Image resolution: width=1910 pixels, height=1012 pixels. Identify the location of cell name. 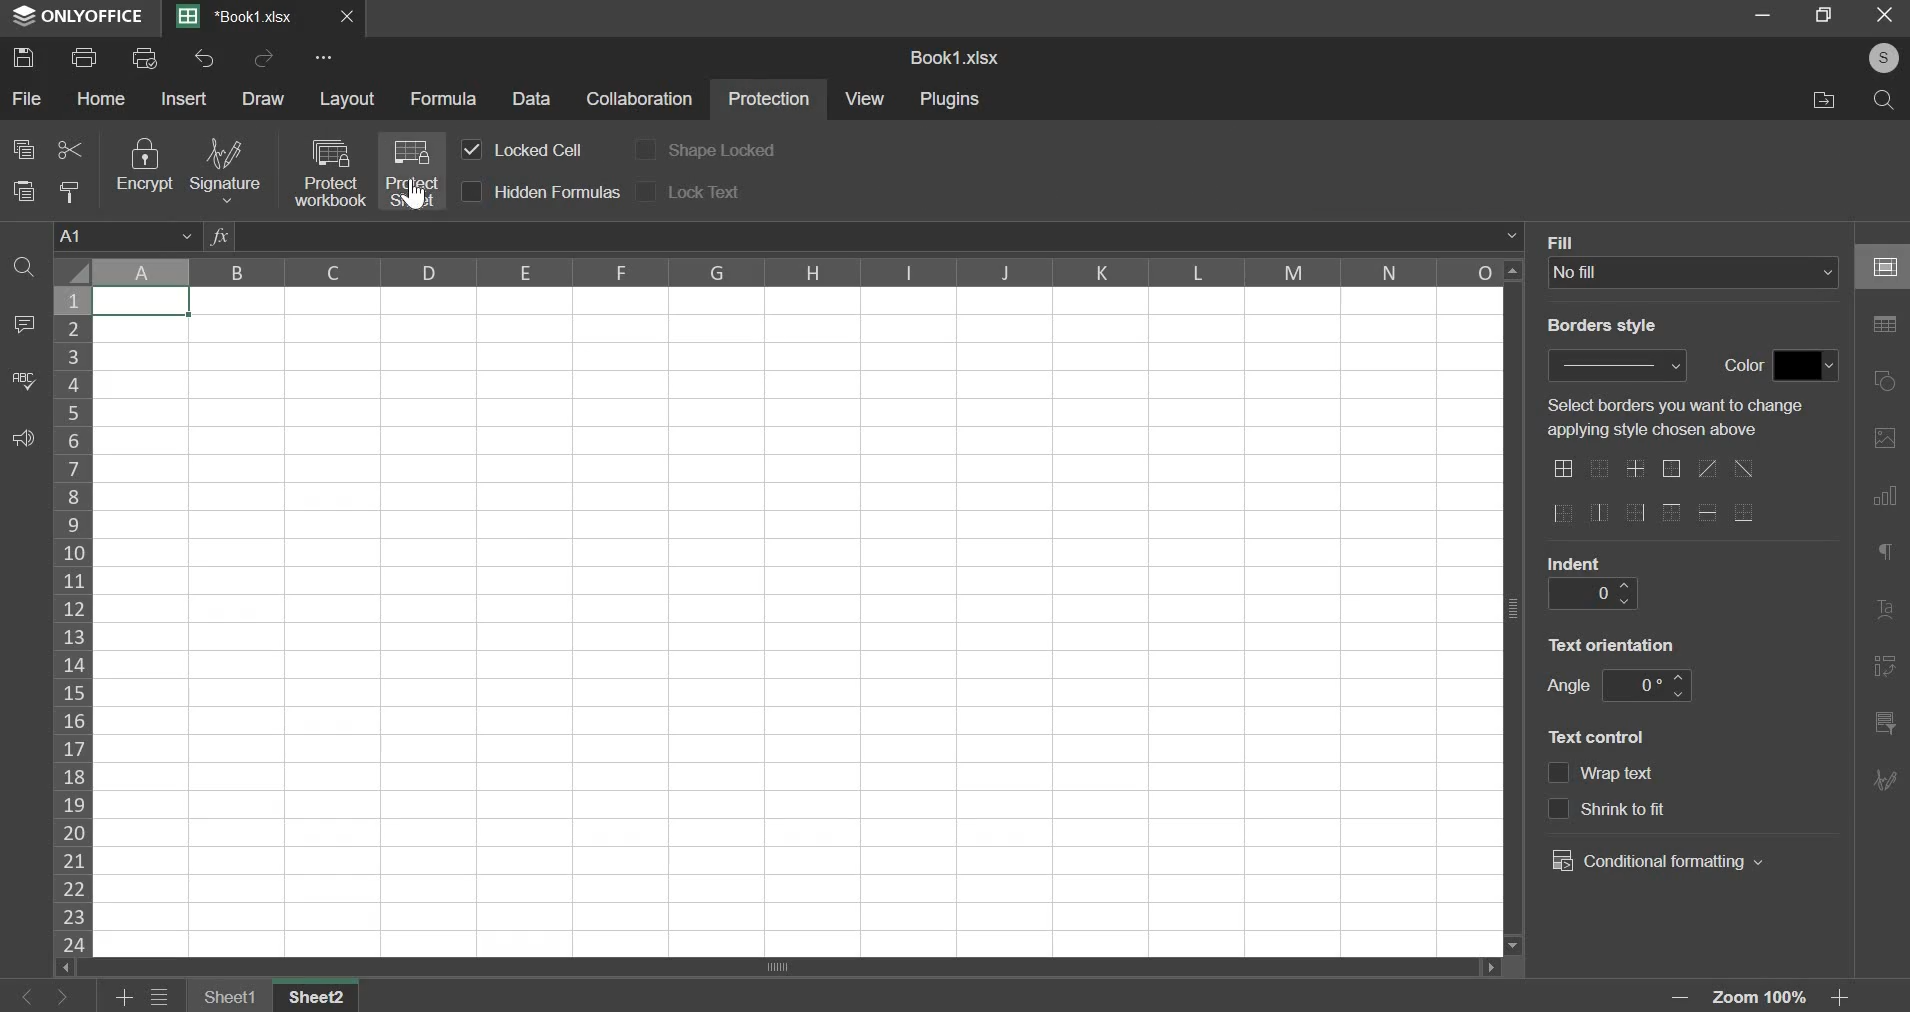
(127, 234).